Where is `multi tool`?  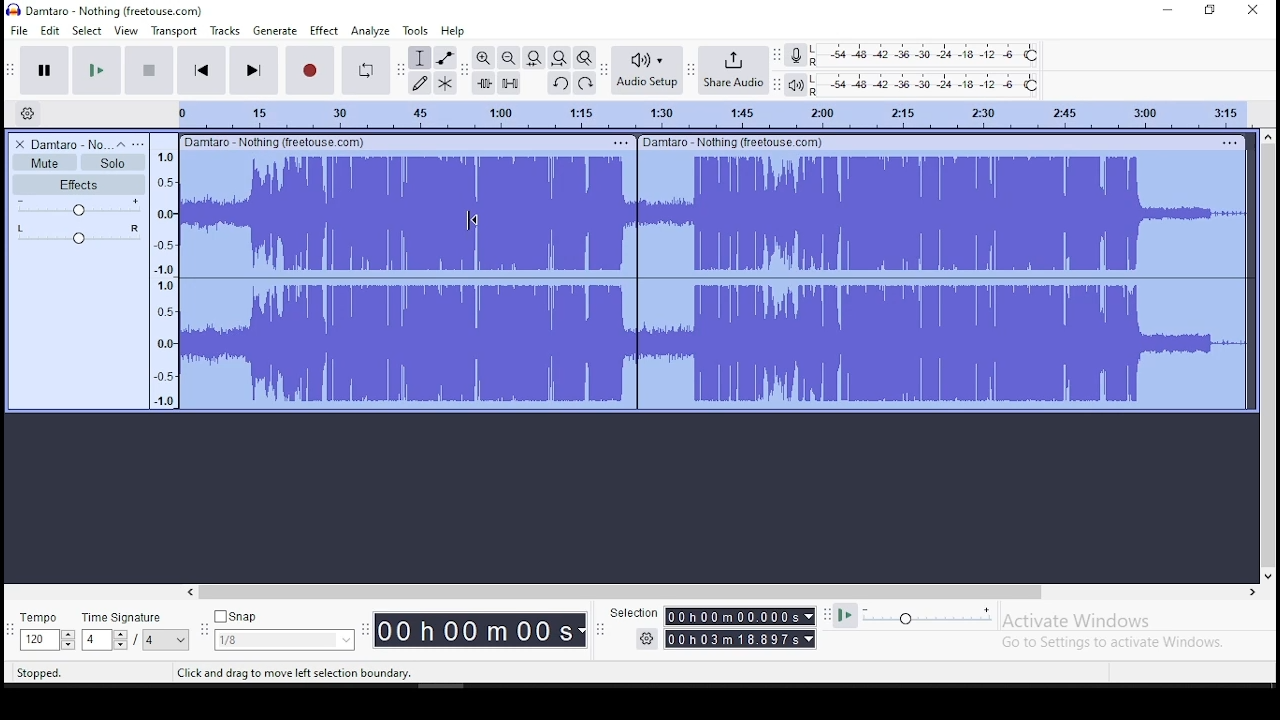
multi tool is located at coordinates (445, 83).